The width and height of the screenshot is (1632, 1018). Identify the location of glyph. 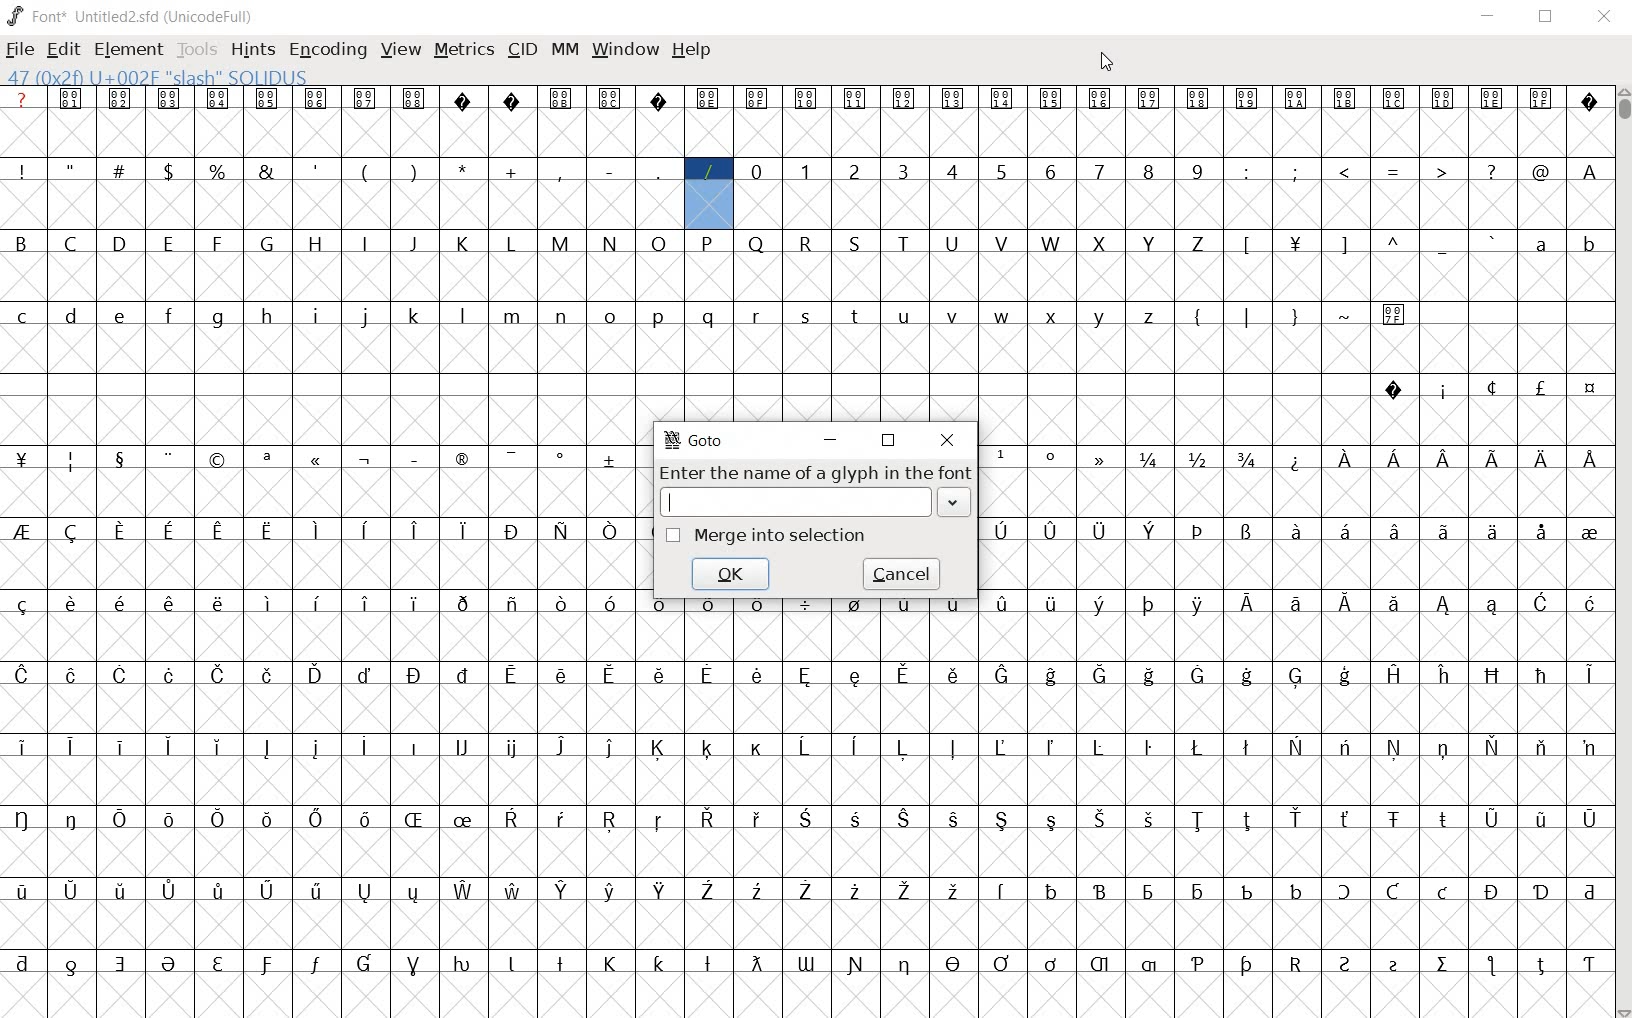
(71, 98).